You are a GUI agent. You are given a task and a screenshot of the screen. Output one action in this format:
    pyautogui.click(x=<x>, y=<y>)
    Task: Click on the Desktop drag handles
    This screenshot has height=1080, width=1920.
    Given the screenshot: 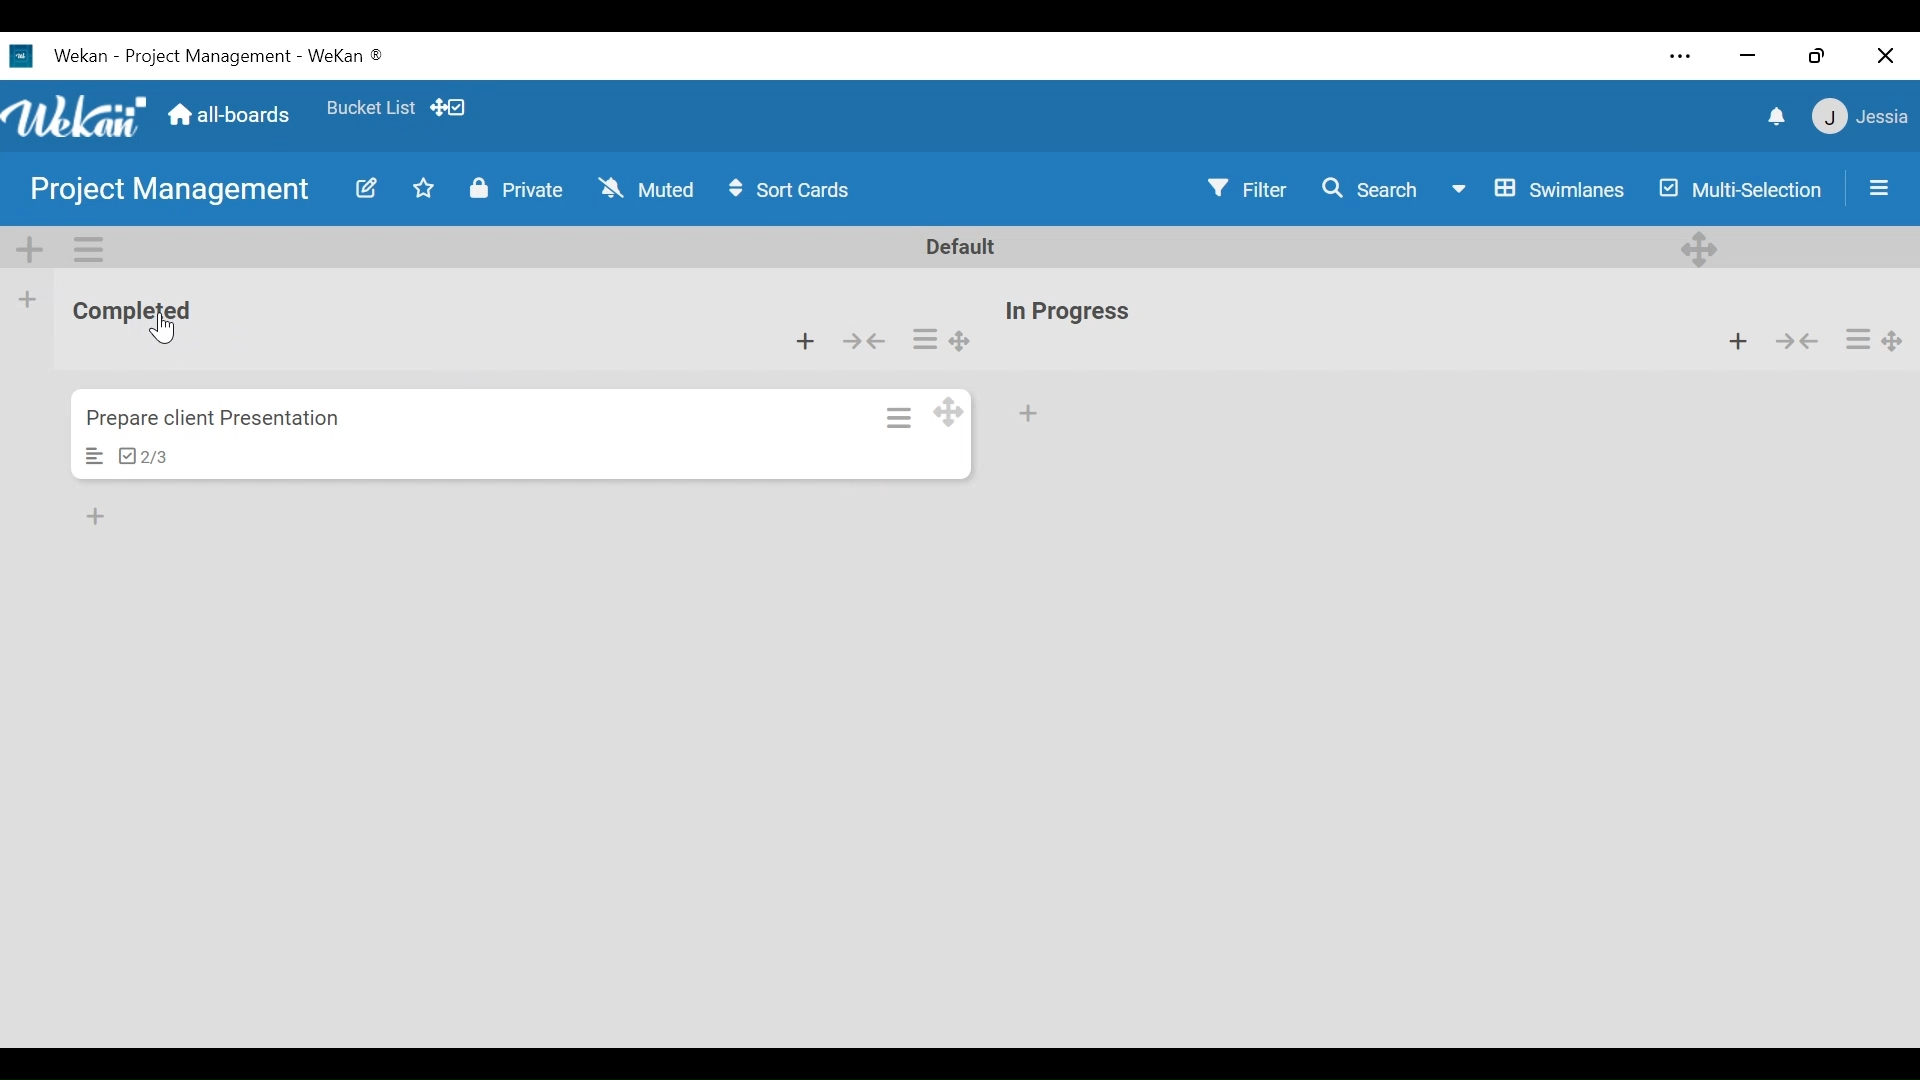 What is the action you would take?
    pyautogui.click(x=961, y=341)
    